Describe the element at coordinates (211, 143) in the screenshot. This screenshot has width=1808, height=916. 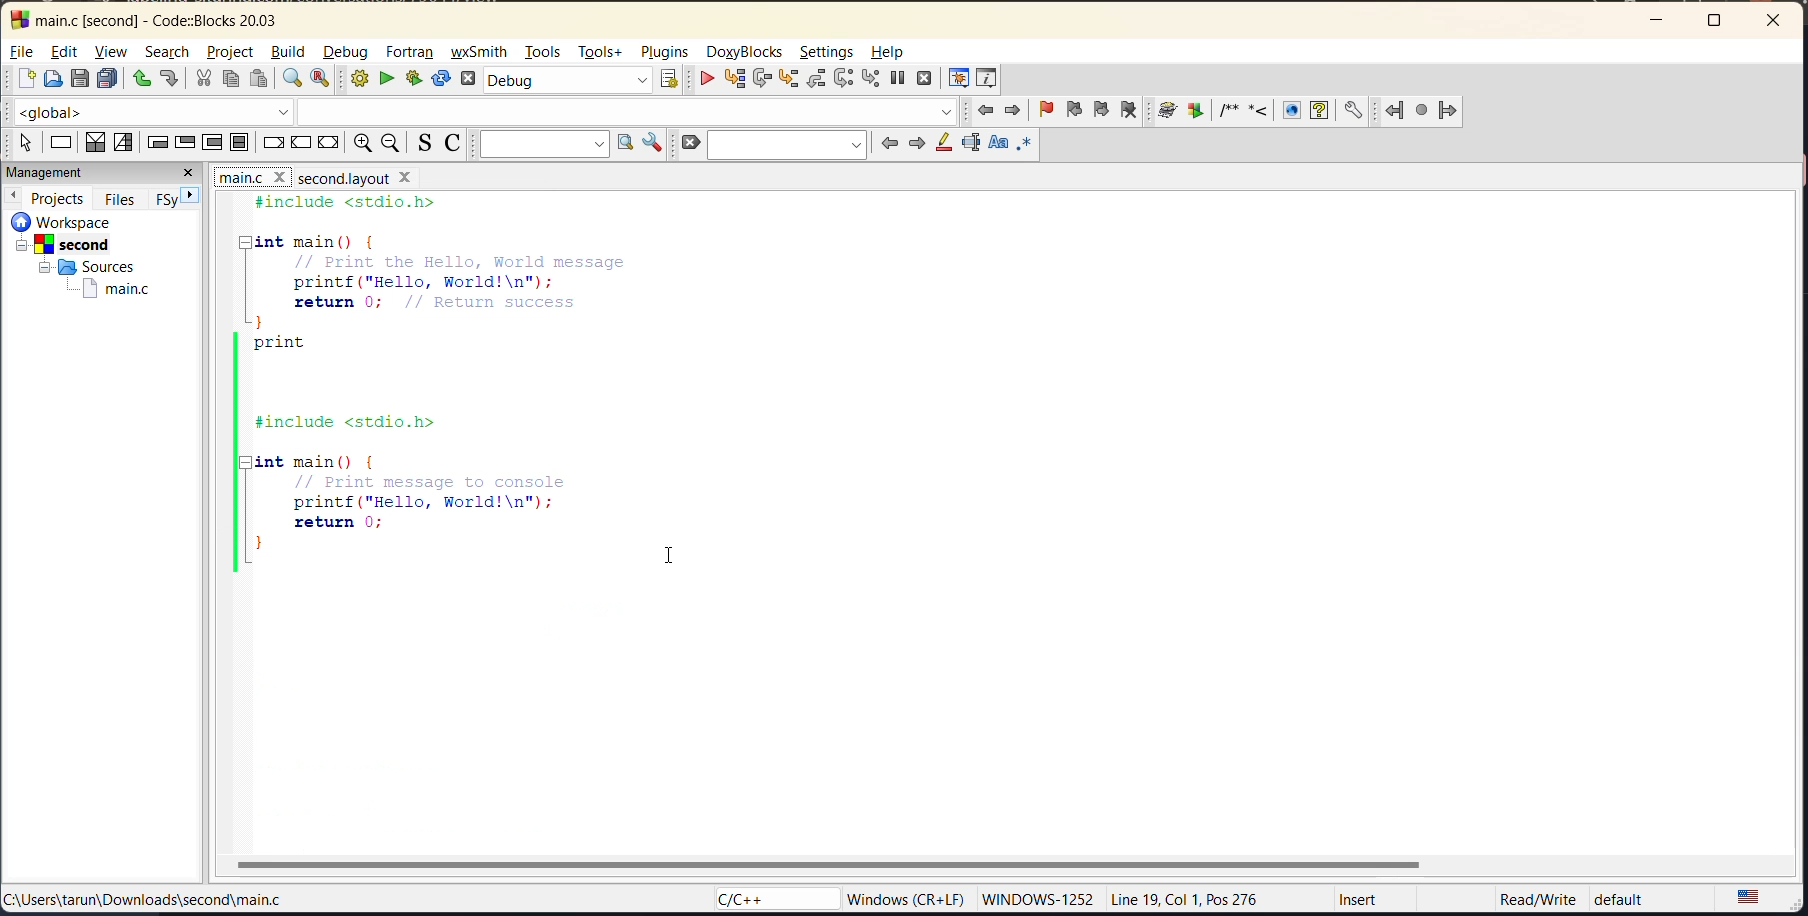
I see `counting loop` at that location.